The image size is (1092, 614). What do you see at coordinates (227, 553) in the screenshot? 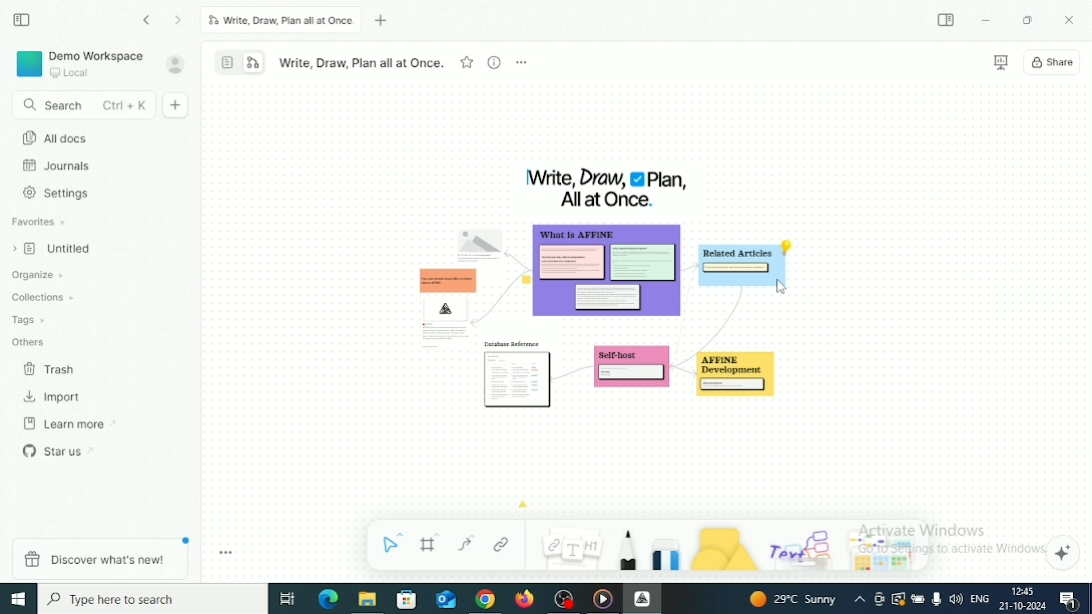
I see `Toggle Zoom Tool Bar` at bounding box center [227, 553].